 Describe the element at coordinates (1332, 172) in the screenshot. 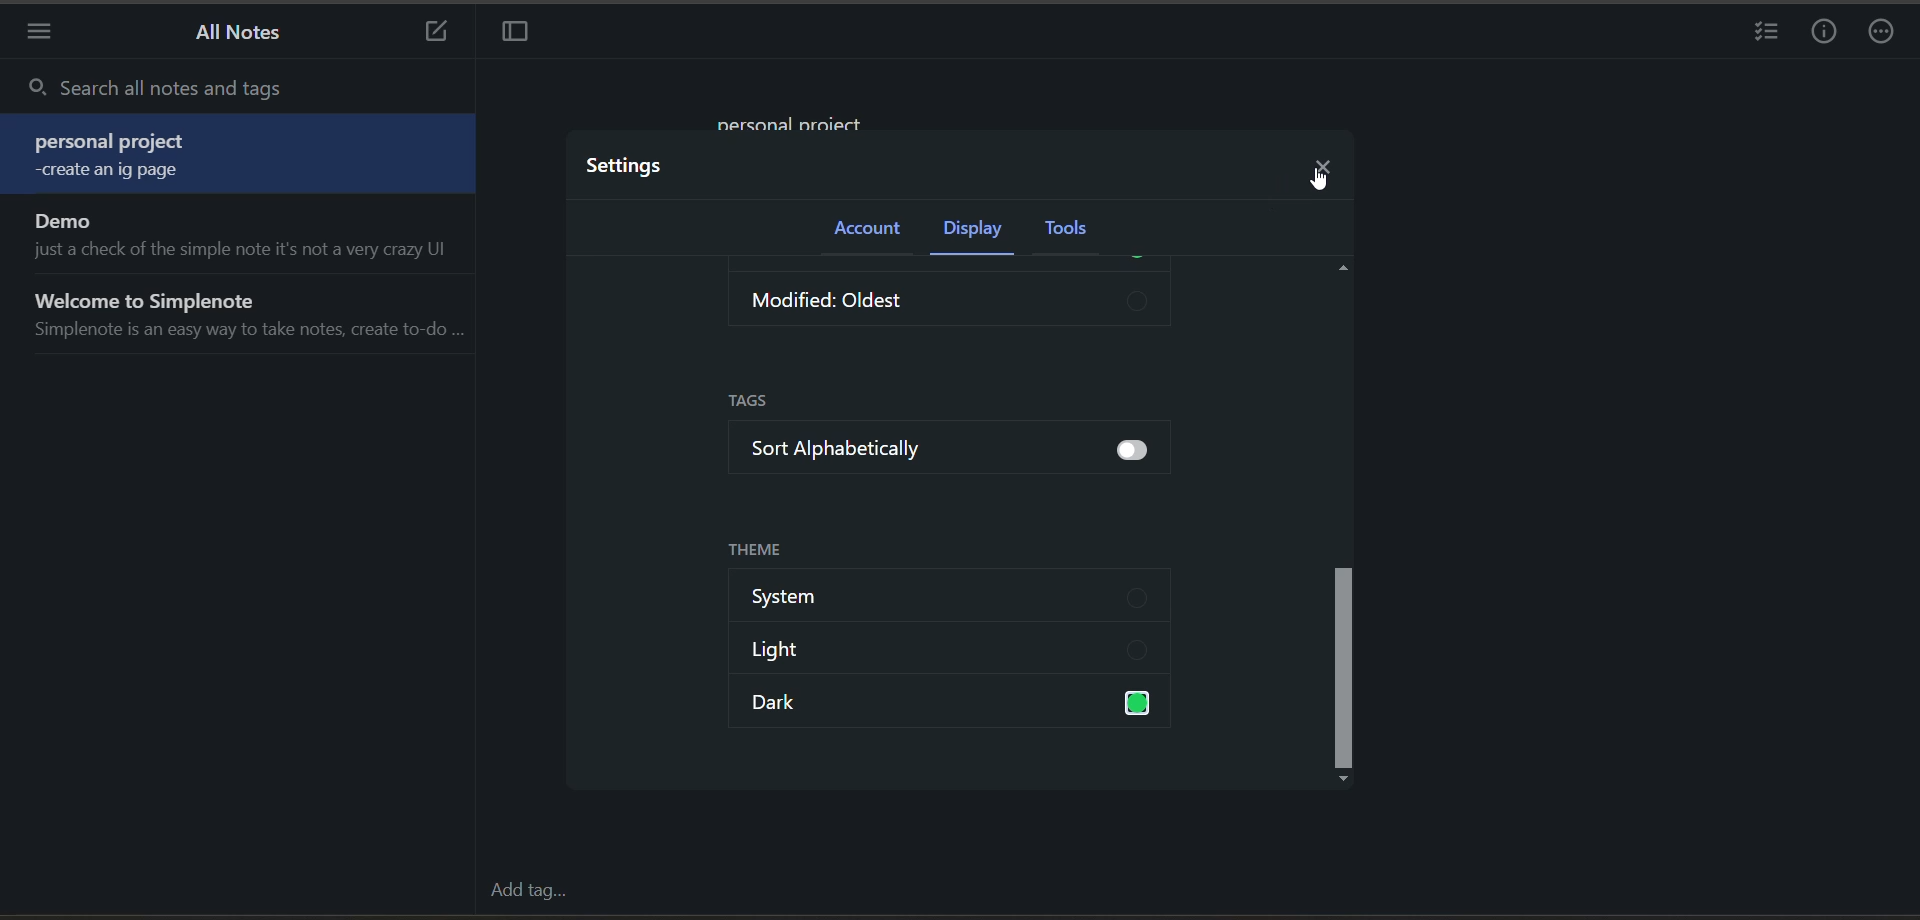

I see `close` at that location.